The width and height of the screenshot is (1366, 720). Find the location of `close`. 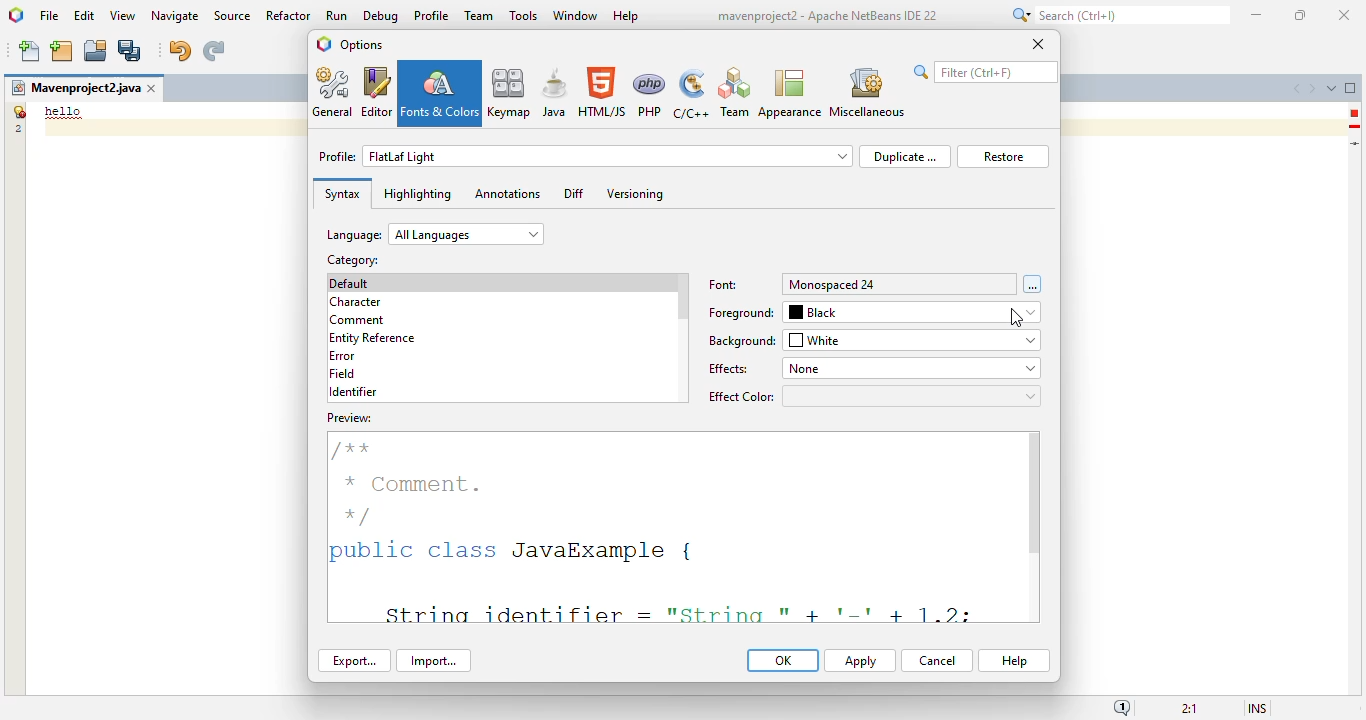

close is located at coordinates (1038, 43).